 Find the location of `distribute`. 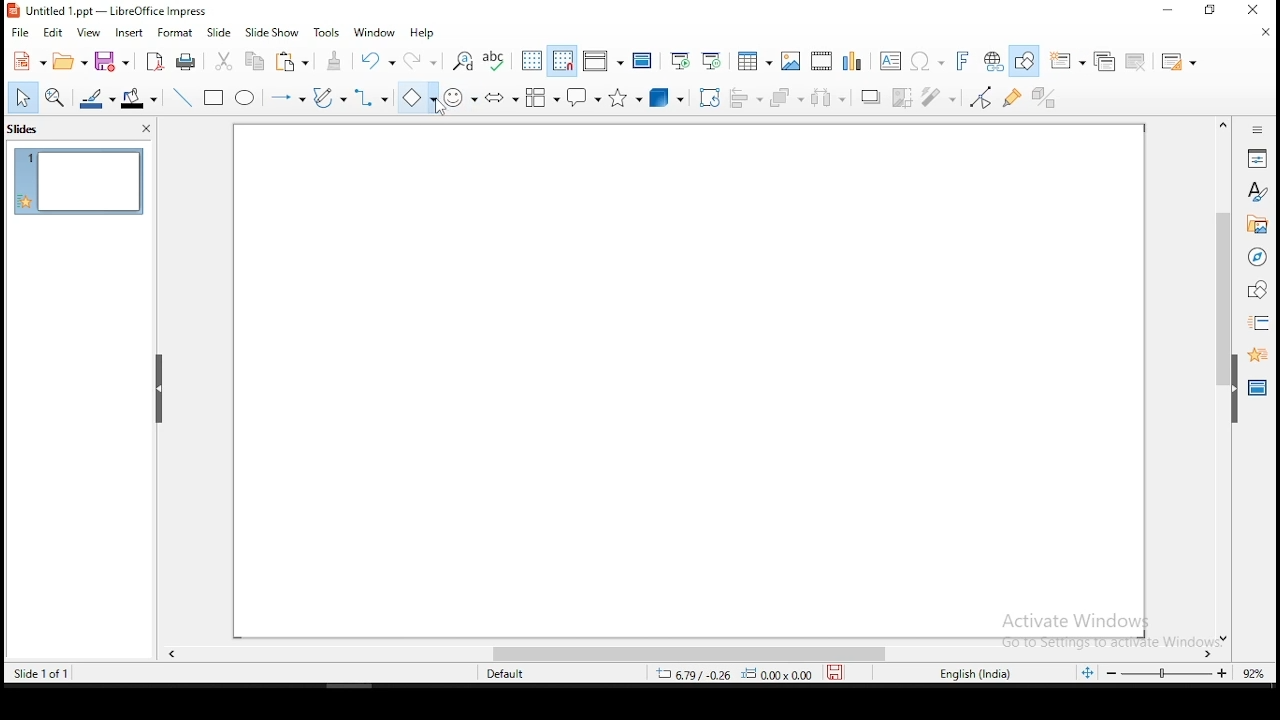

distribute is located at coordinates (834, 97).